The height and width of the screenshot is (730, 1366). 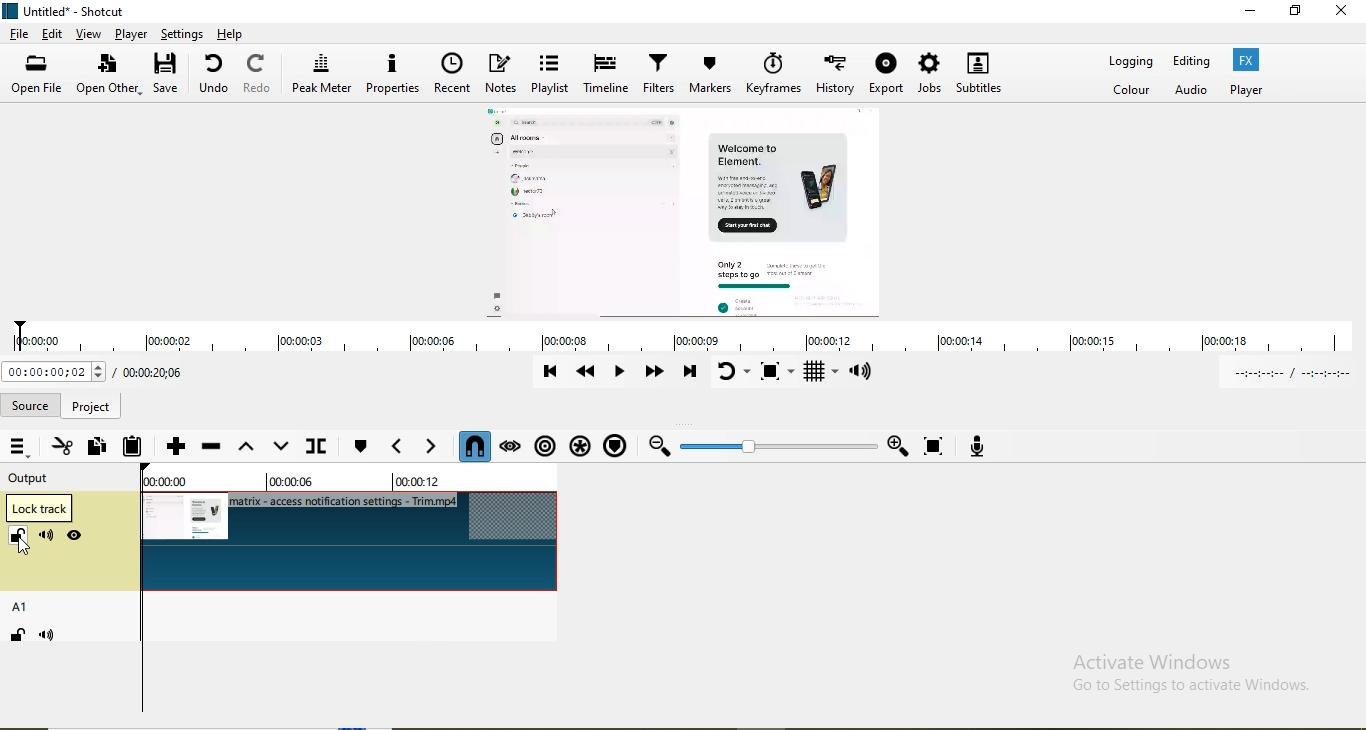 What do you see at coordinates (277, 407) in the screenshot?
I see `text1` at bounding box center [277, 407].